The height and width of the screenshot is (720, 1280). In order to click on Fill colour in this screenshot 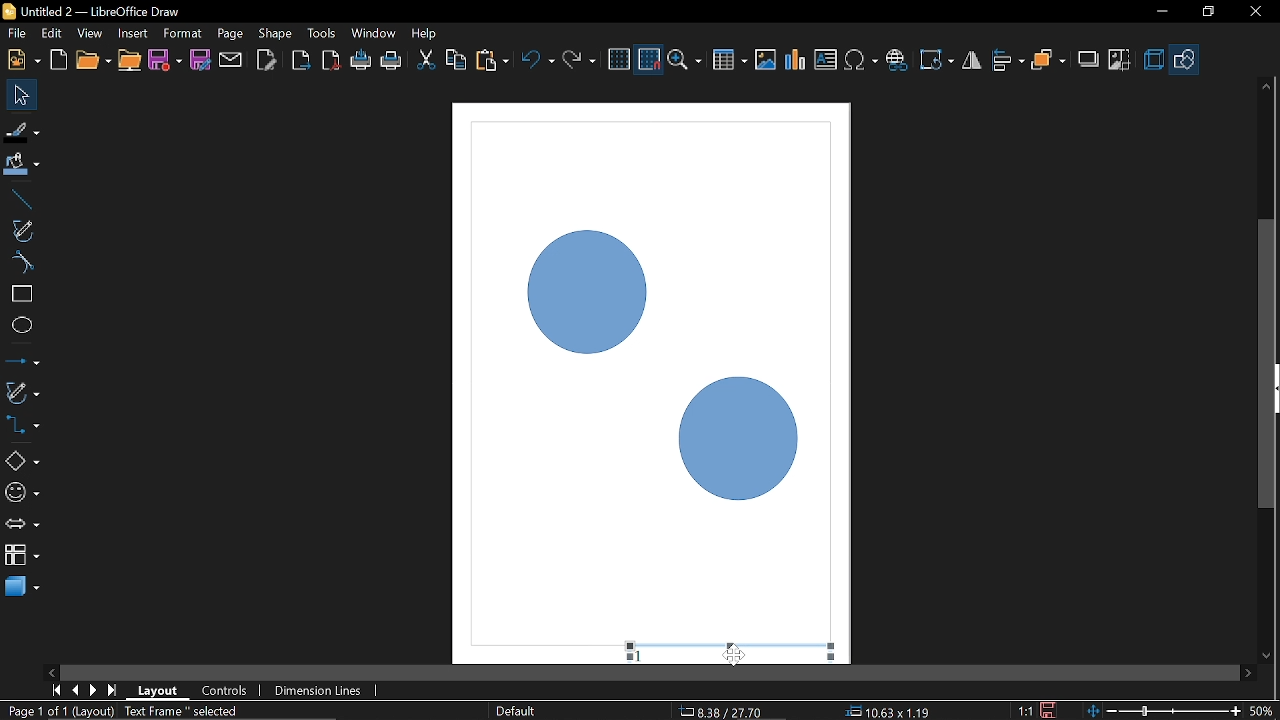, I will do `click(22, 165)`.